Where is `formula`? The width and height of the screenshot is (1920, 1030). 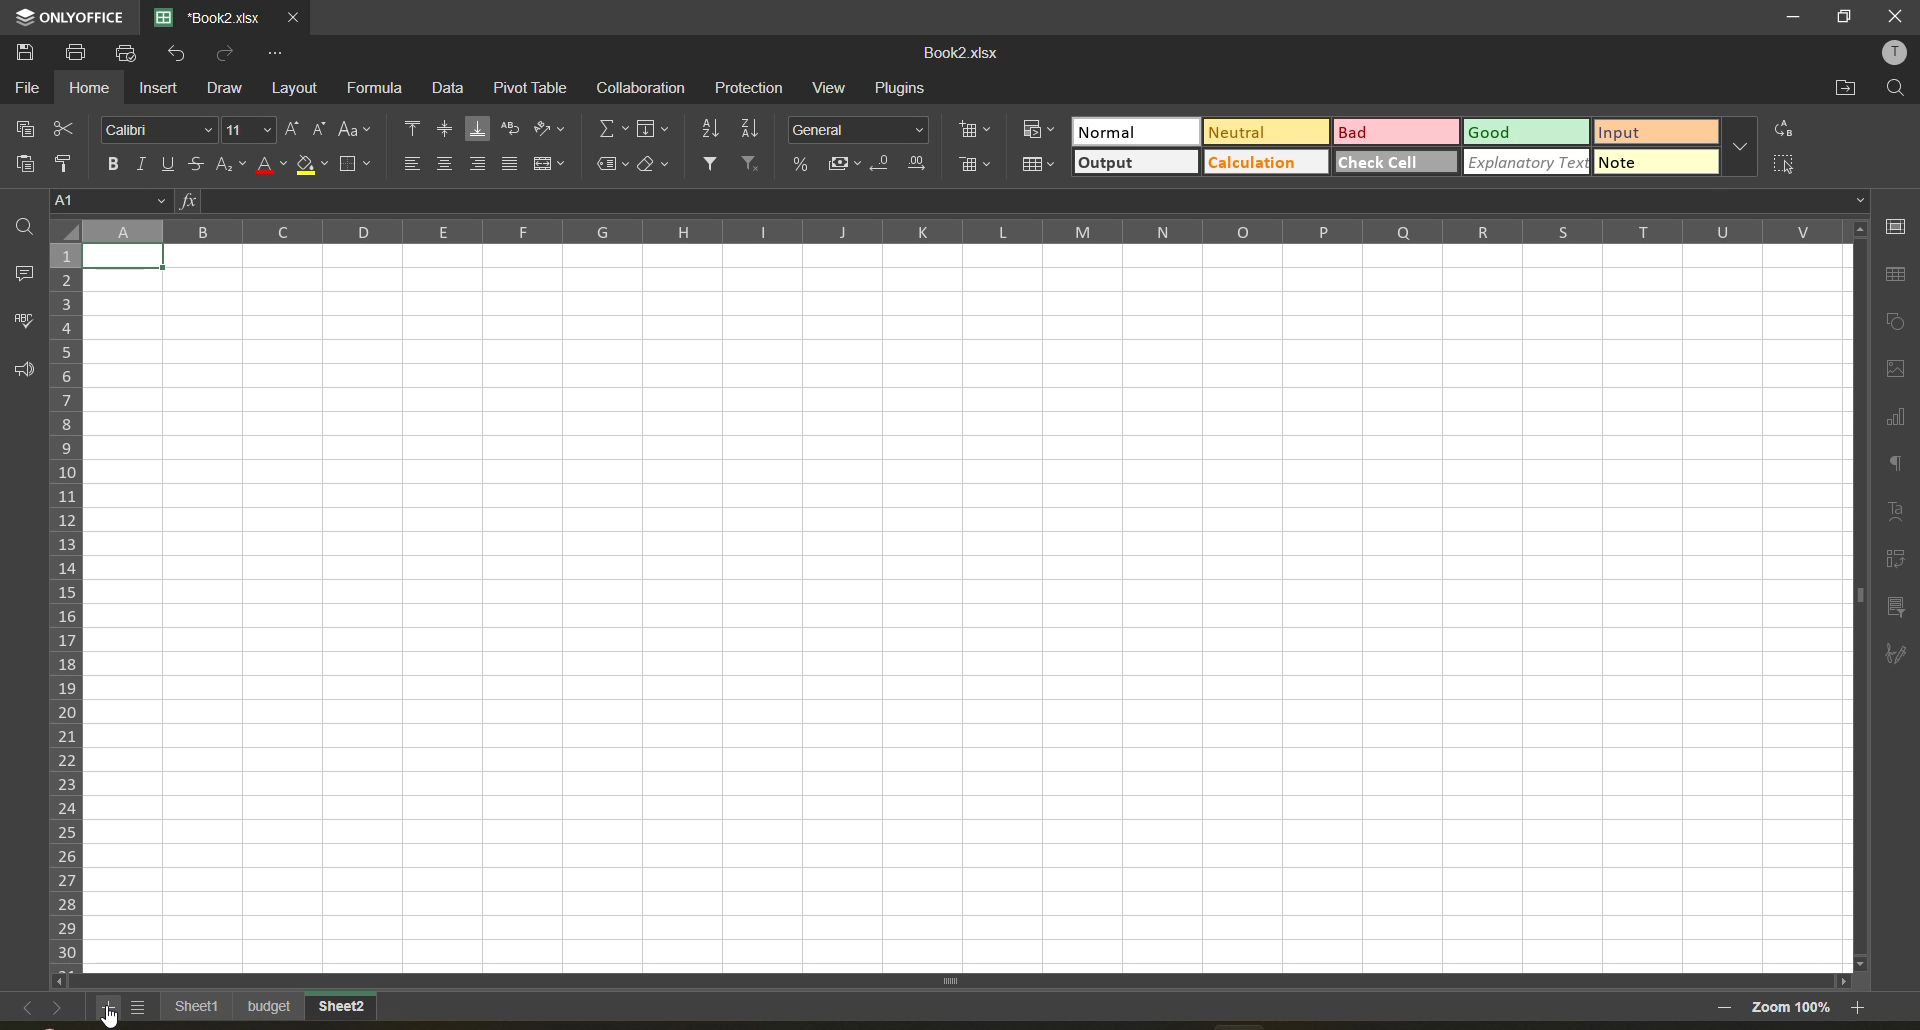 formula is located at coordinates (374, 88).